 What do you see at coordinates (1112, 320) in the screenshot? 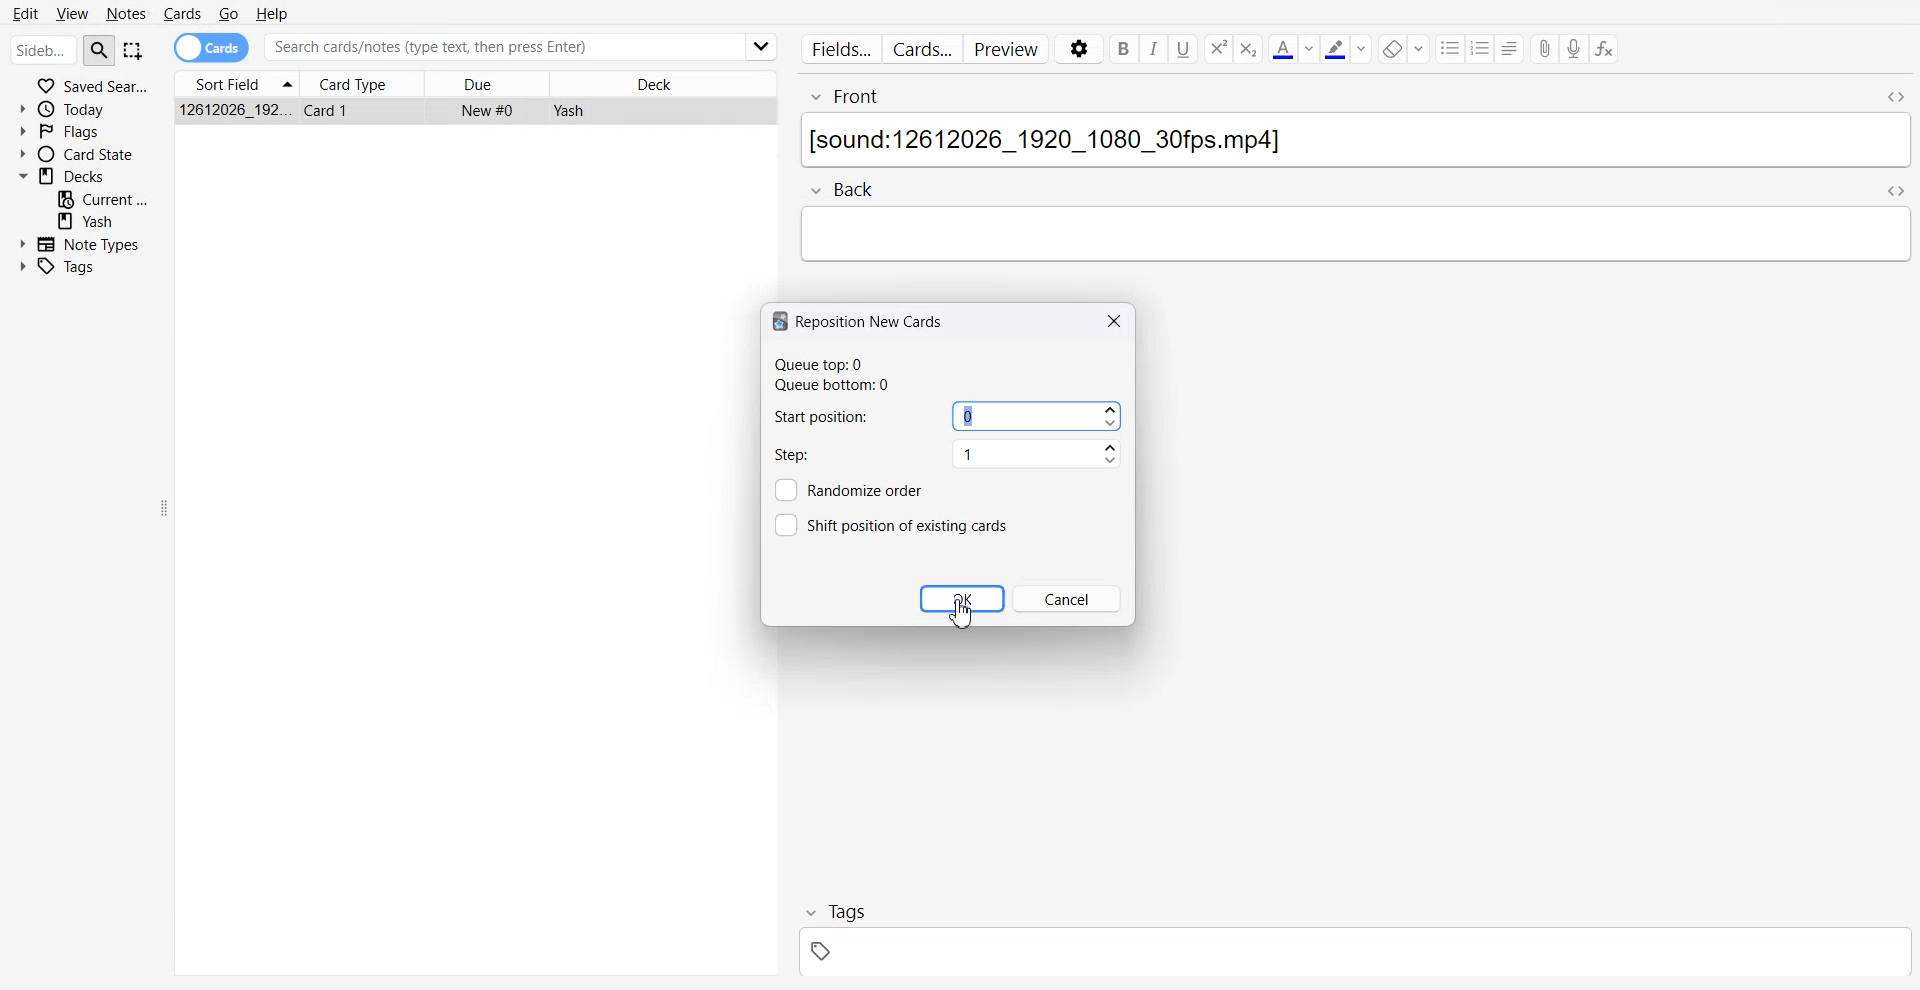
I see `Close` at bounding box center [1112, 320].